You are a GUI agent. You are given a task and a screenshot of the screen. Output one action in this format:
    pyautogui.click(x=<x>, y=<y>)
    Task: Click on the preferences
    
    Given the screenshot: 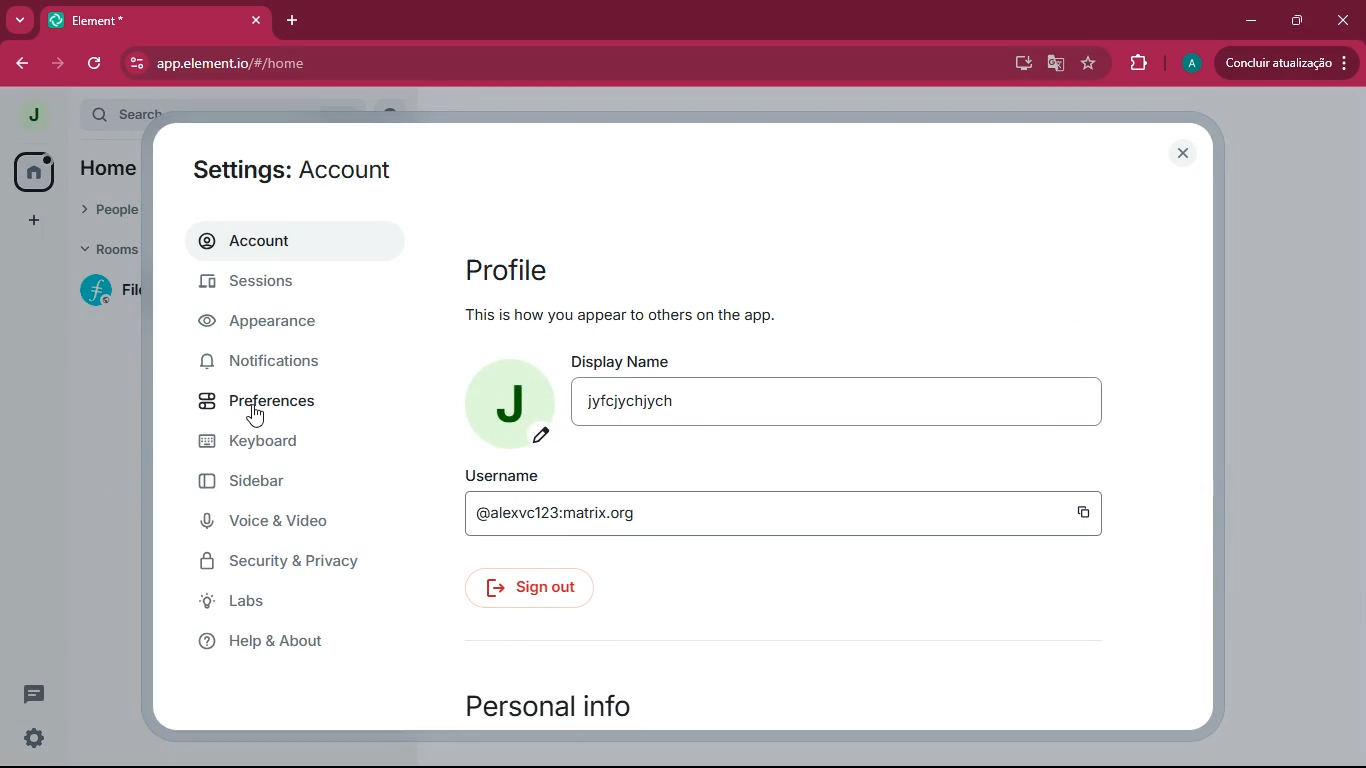 What is the action you would take?
    pyautogui.click(x=261, y=401)
    